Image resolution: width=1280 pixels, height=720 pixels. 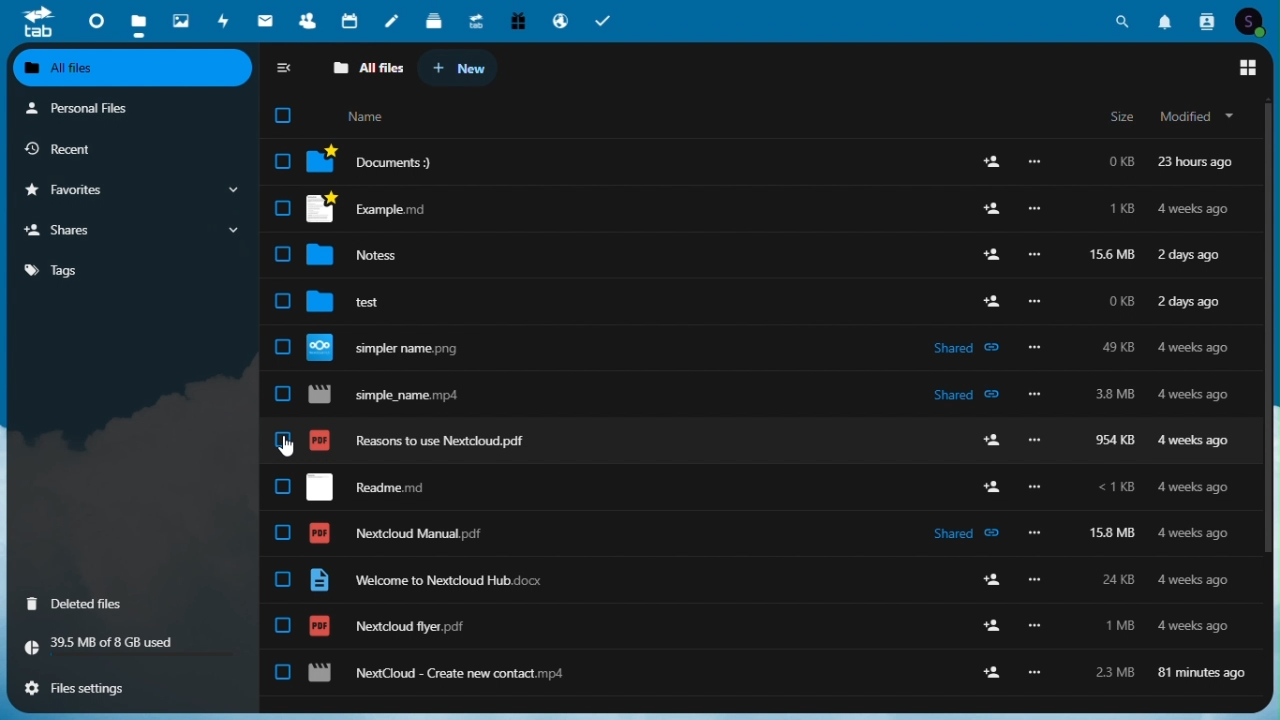 What do you see at coordinates (1116, 579) in the screenshot?
I see `24kb` at bounding box center [1116, 579].